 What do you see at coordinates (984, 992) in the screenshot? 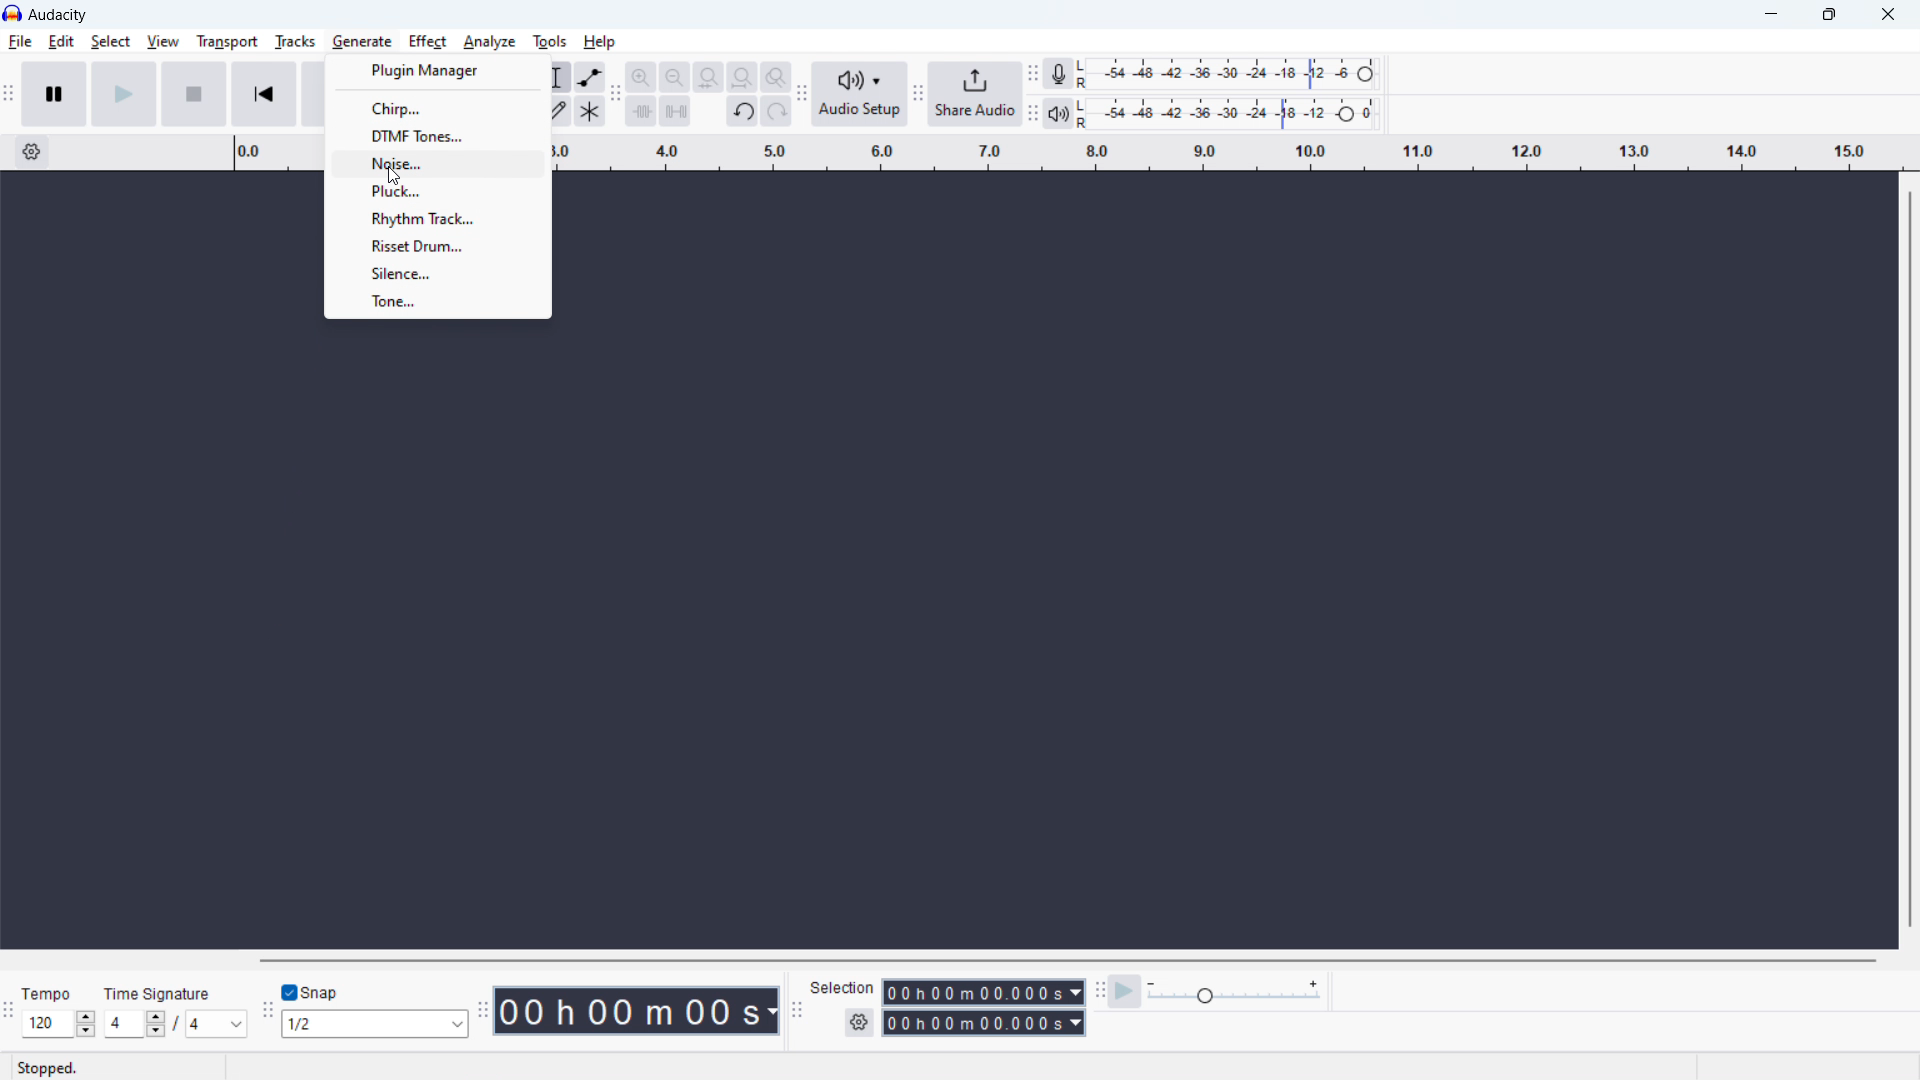
I see `start time` at bounding box center [984, 992].